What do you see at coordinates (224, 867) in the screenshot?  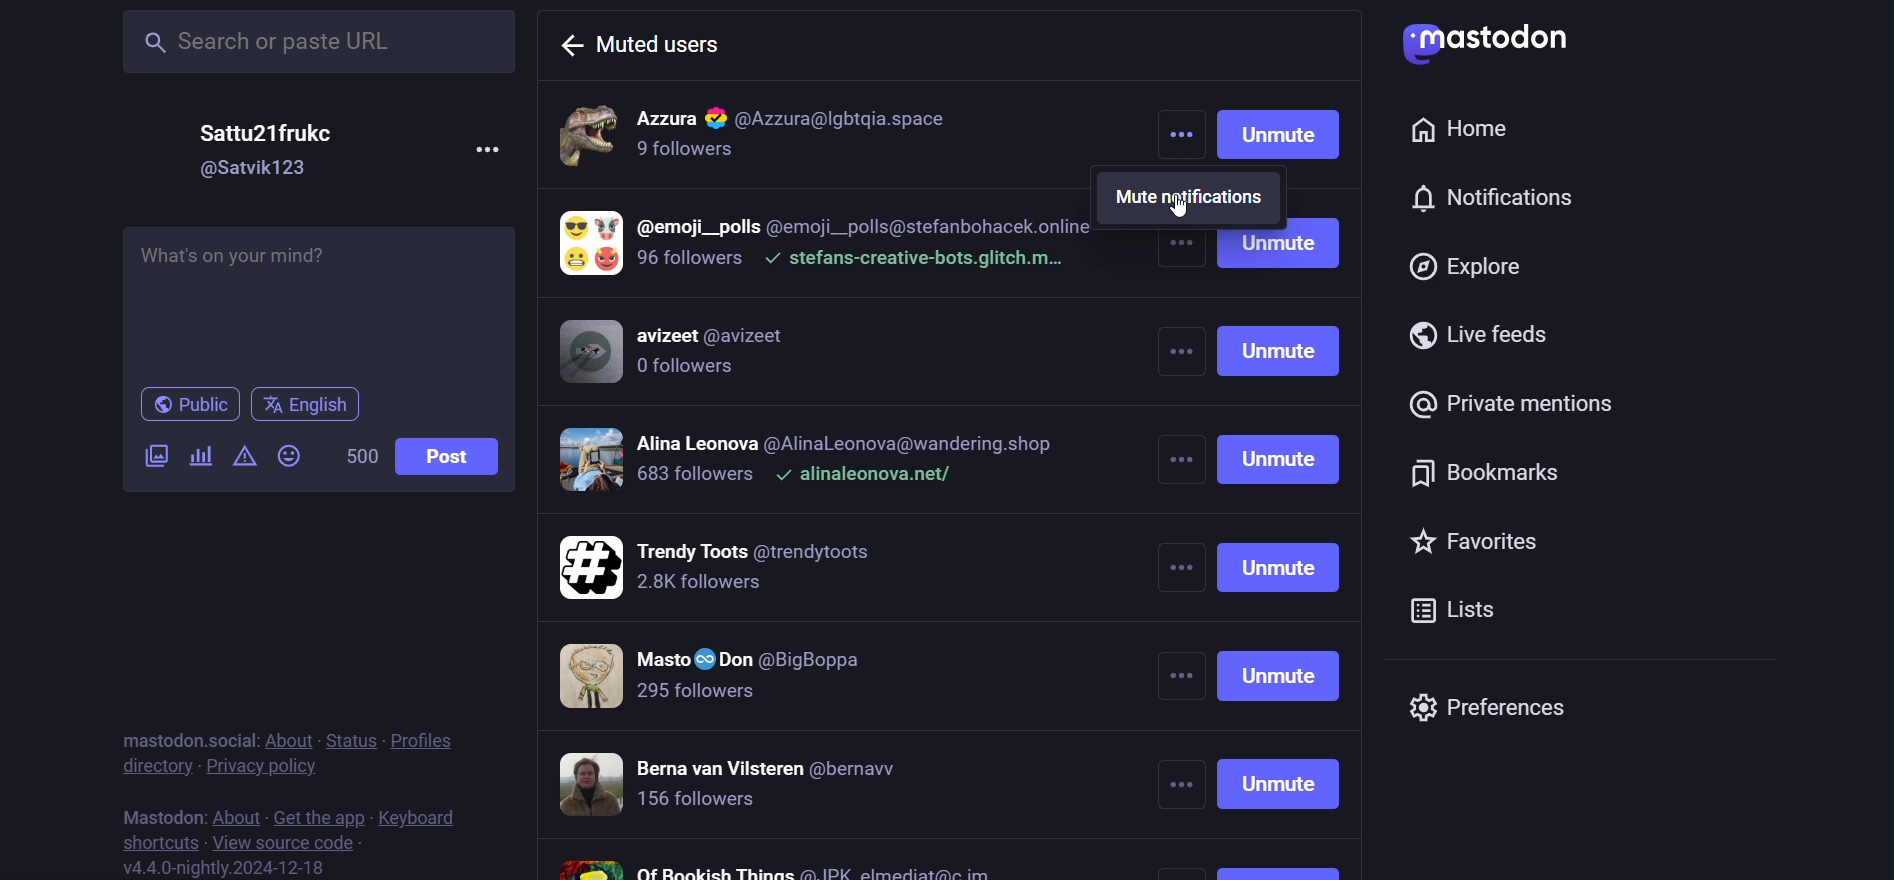 I see `version` at bounding box center [224, 867].